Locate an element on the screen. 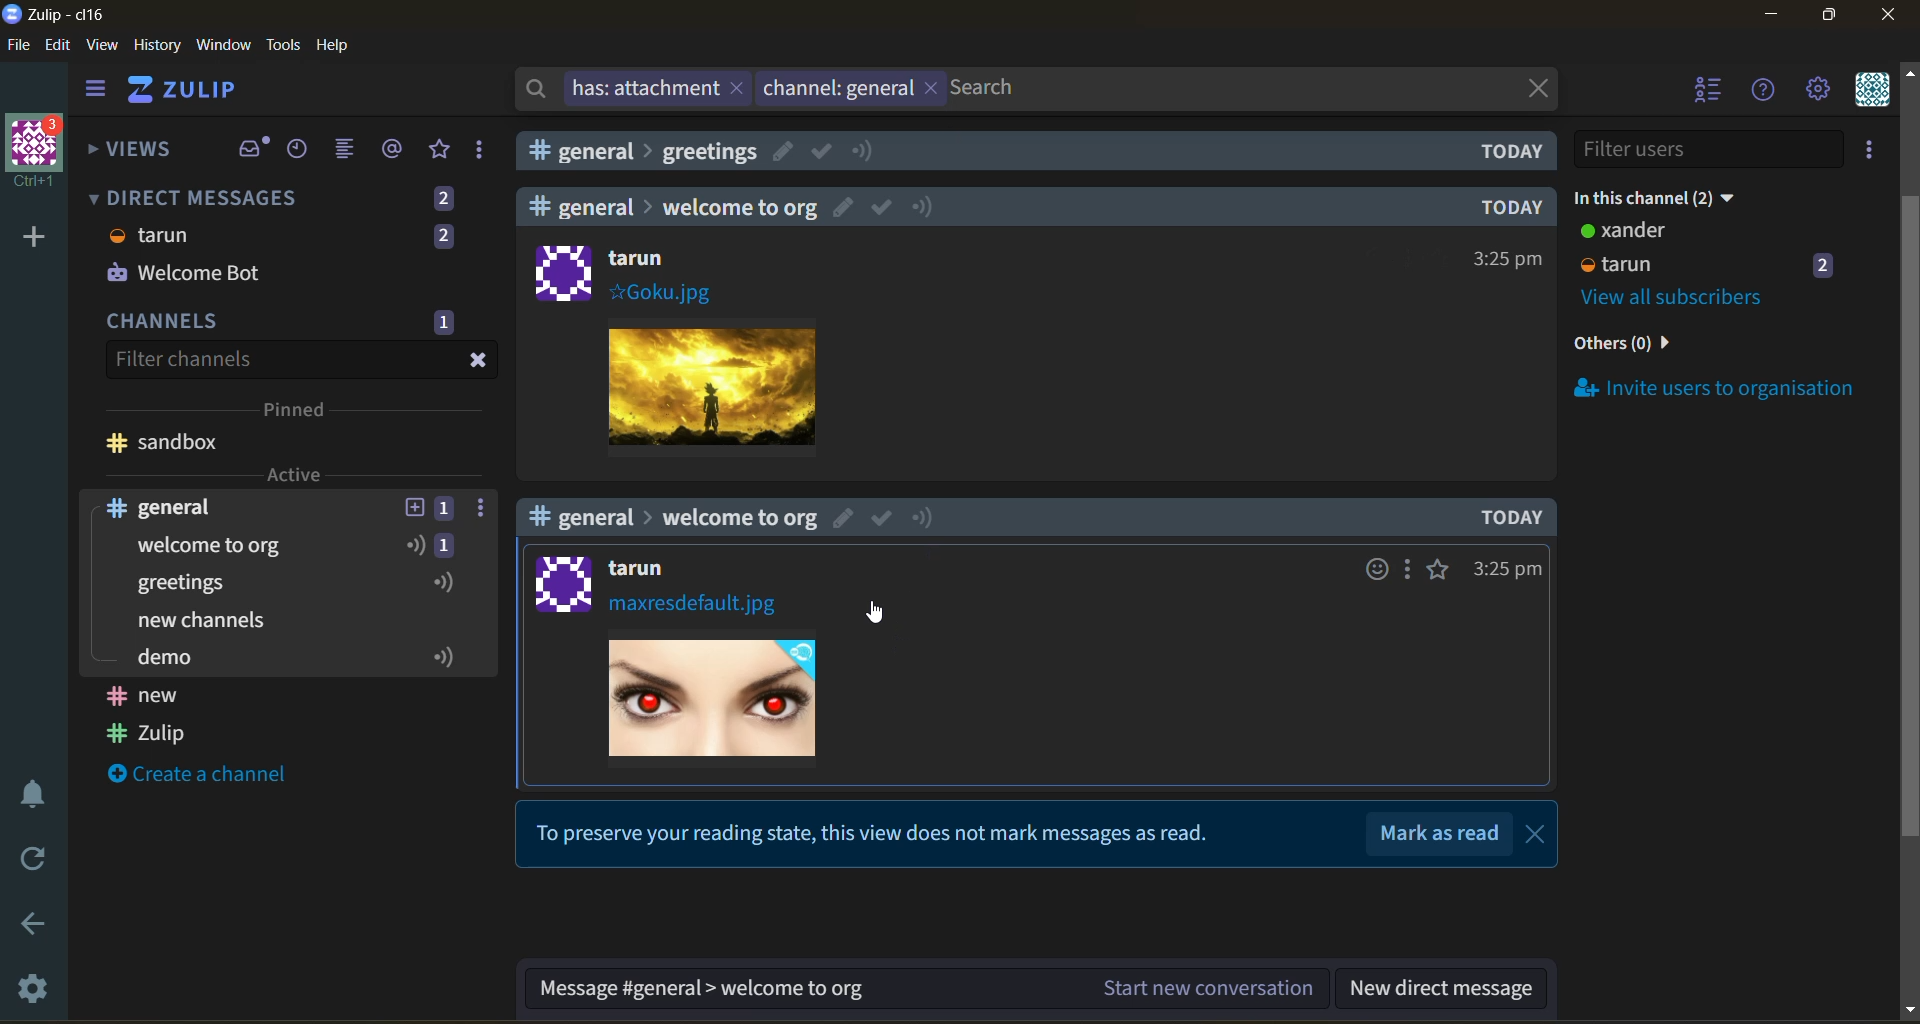 Image resolution: width=1920 pixels, height=1024 pixels. scroll bar is located at coordinates (1908, 543).